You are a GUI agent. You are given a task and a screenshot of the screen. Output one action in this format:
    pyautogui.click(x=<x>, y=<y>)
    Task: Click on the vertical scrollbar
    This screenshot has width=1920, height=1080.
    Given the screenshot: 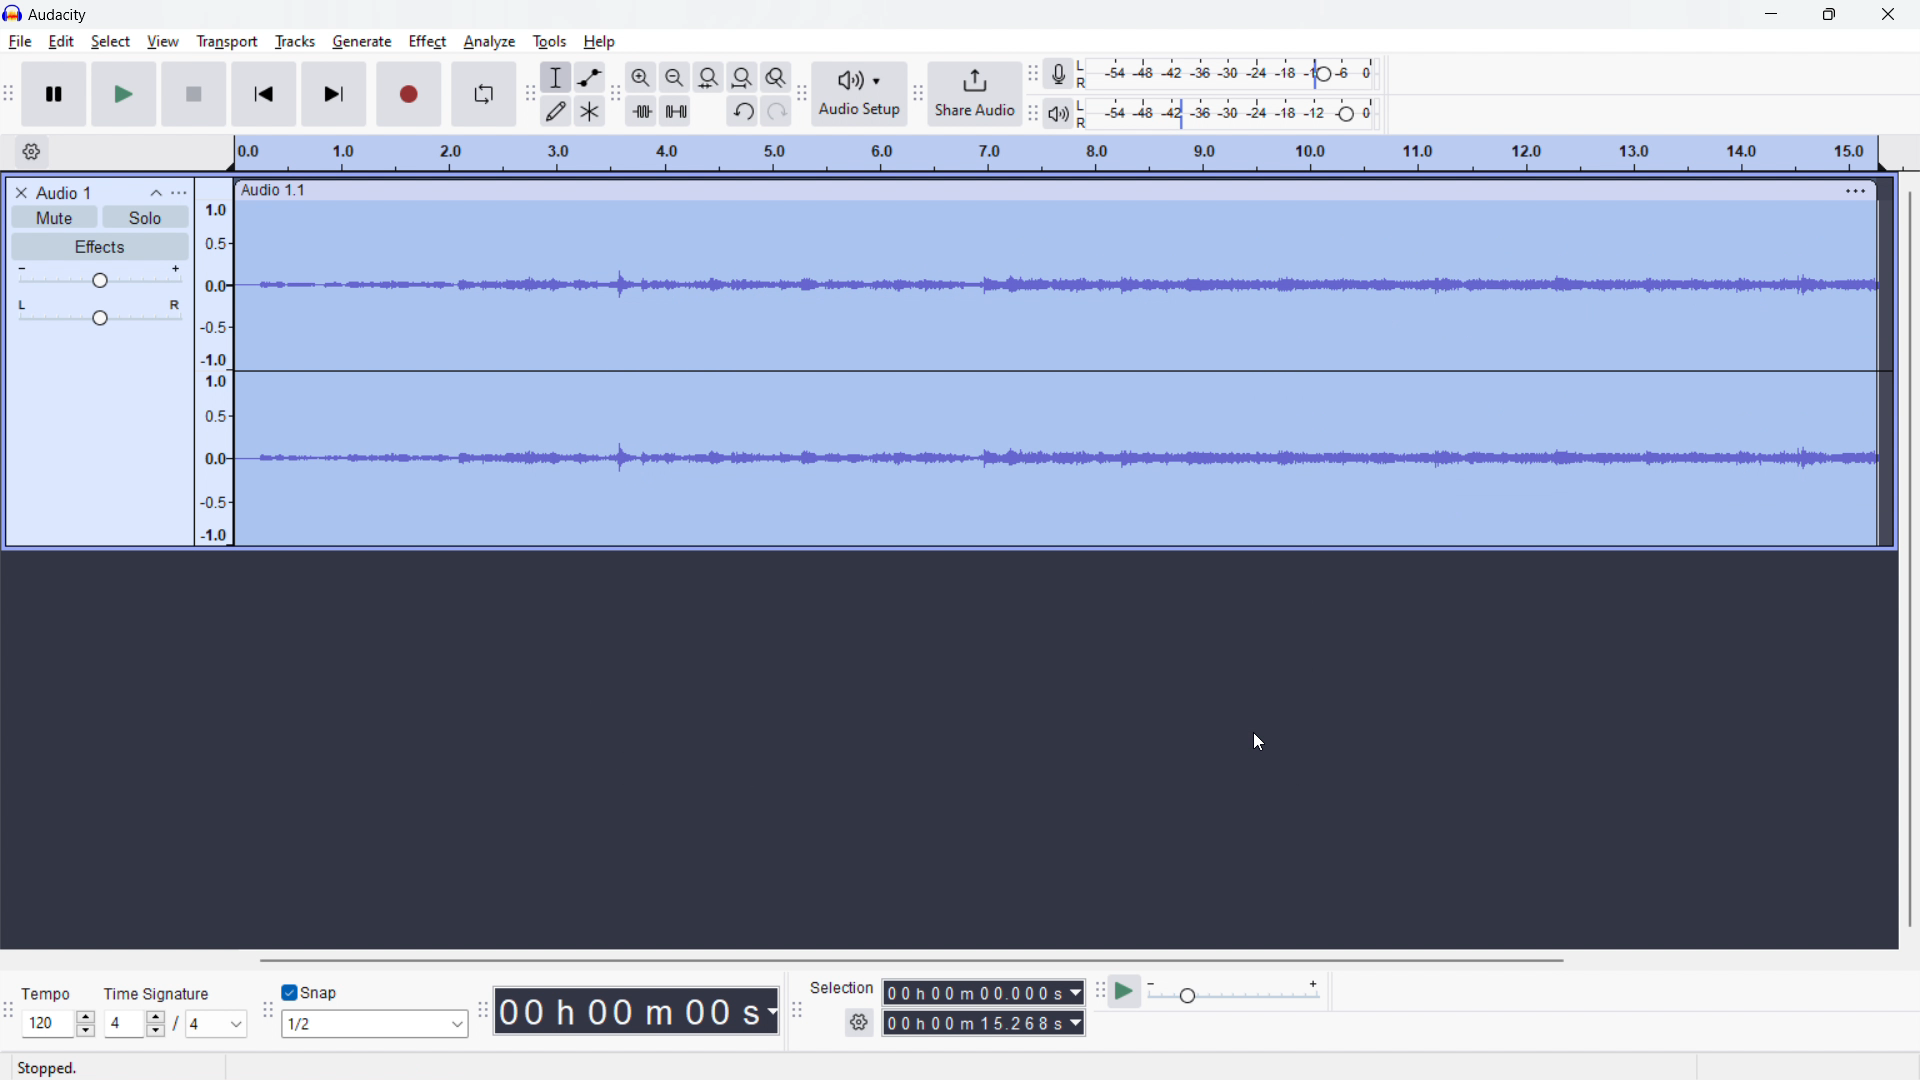 What is the action you would take?
    pyautogui.click(x=1911, y=553)
    